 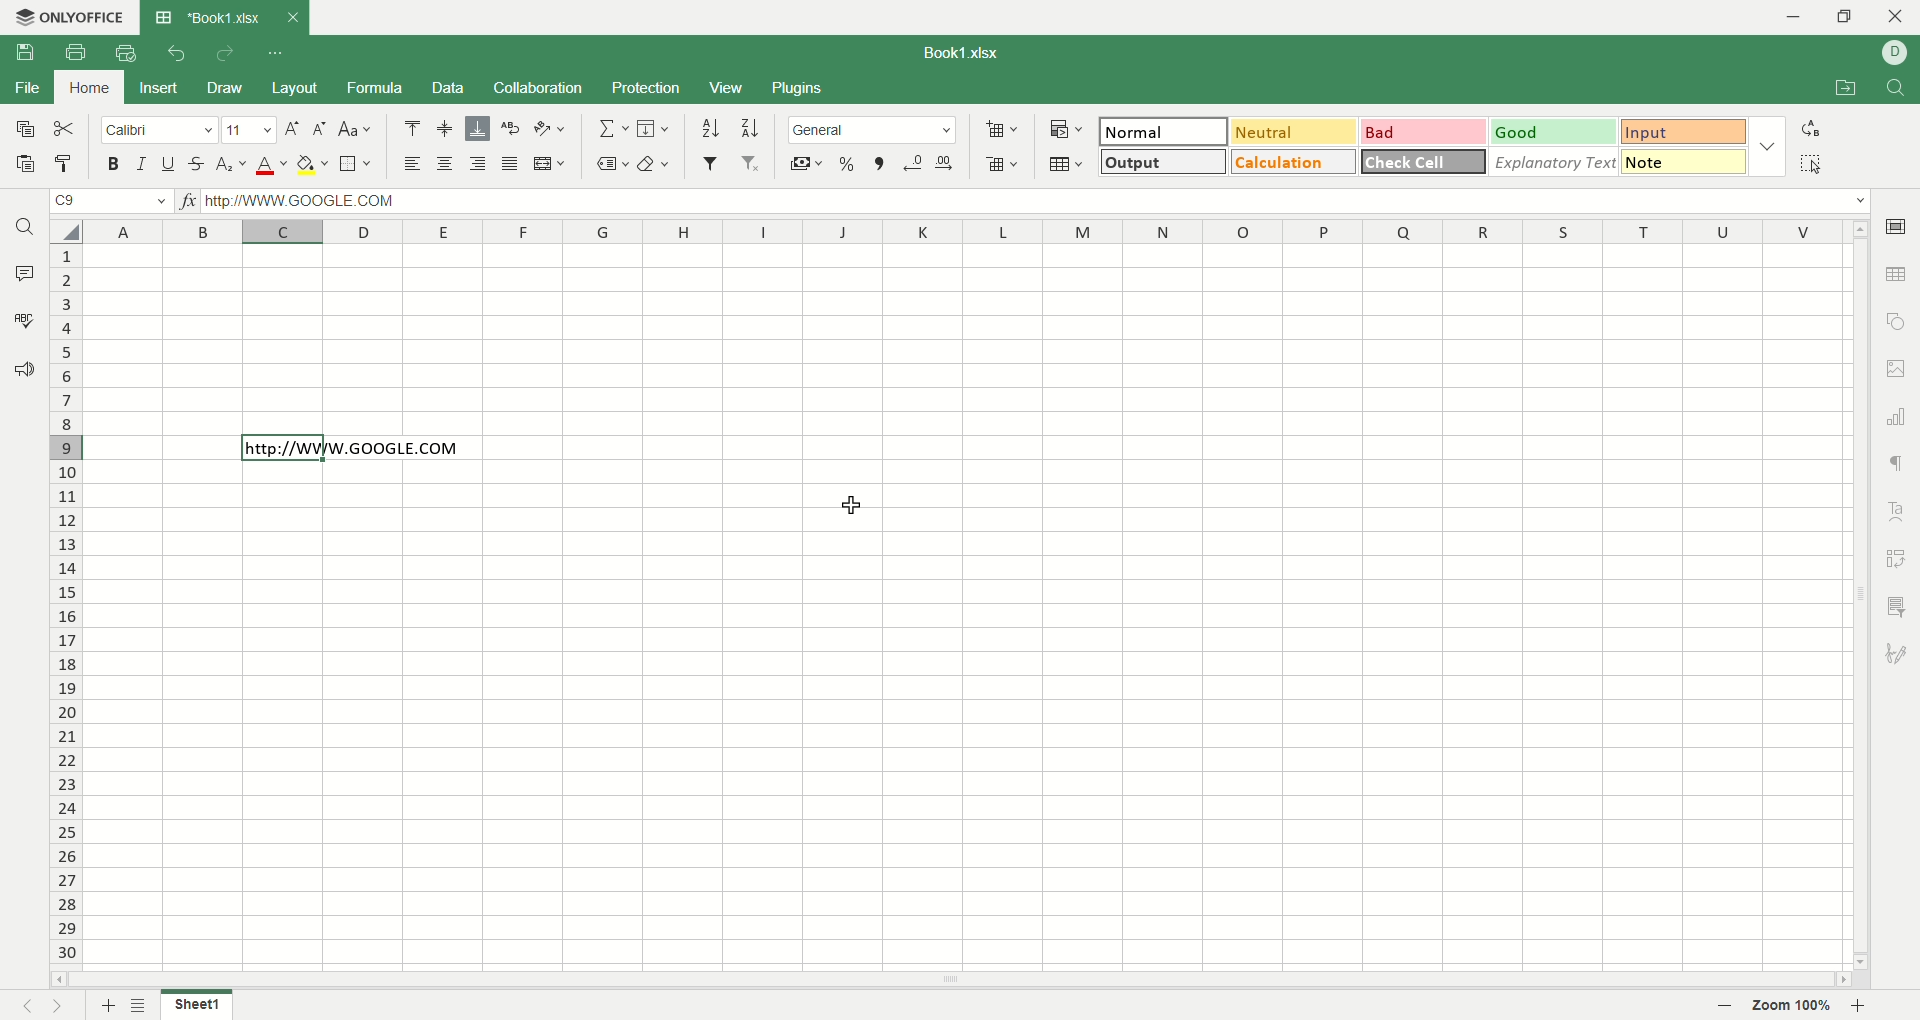 I want to click on table, so click(x=1067, y=163).